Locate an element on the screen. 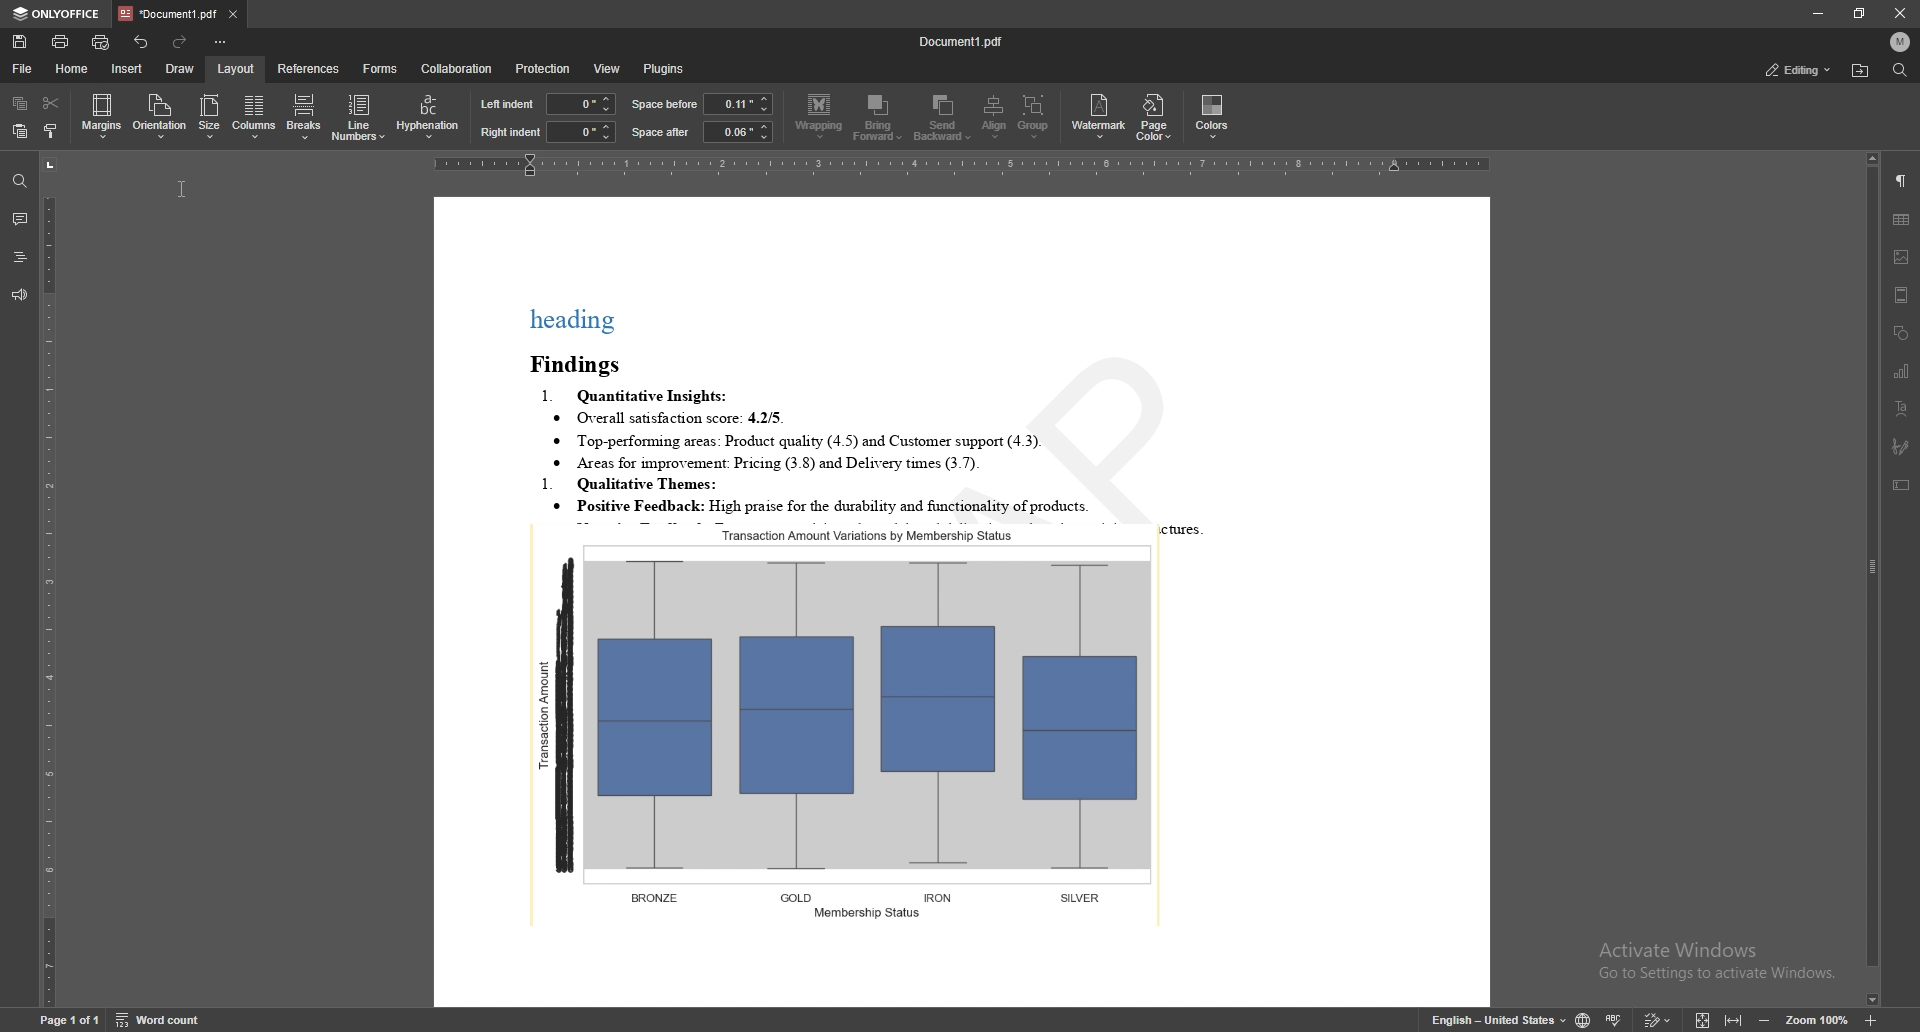 The width and height of the screenshot is (1920, 1032). status is located at coordinates (1800, 69).